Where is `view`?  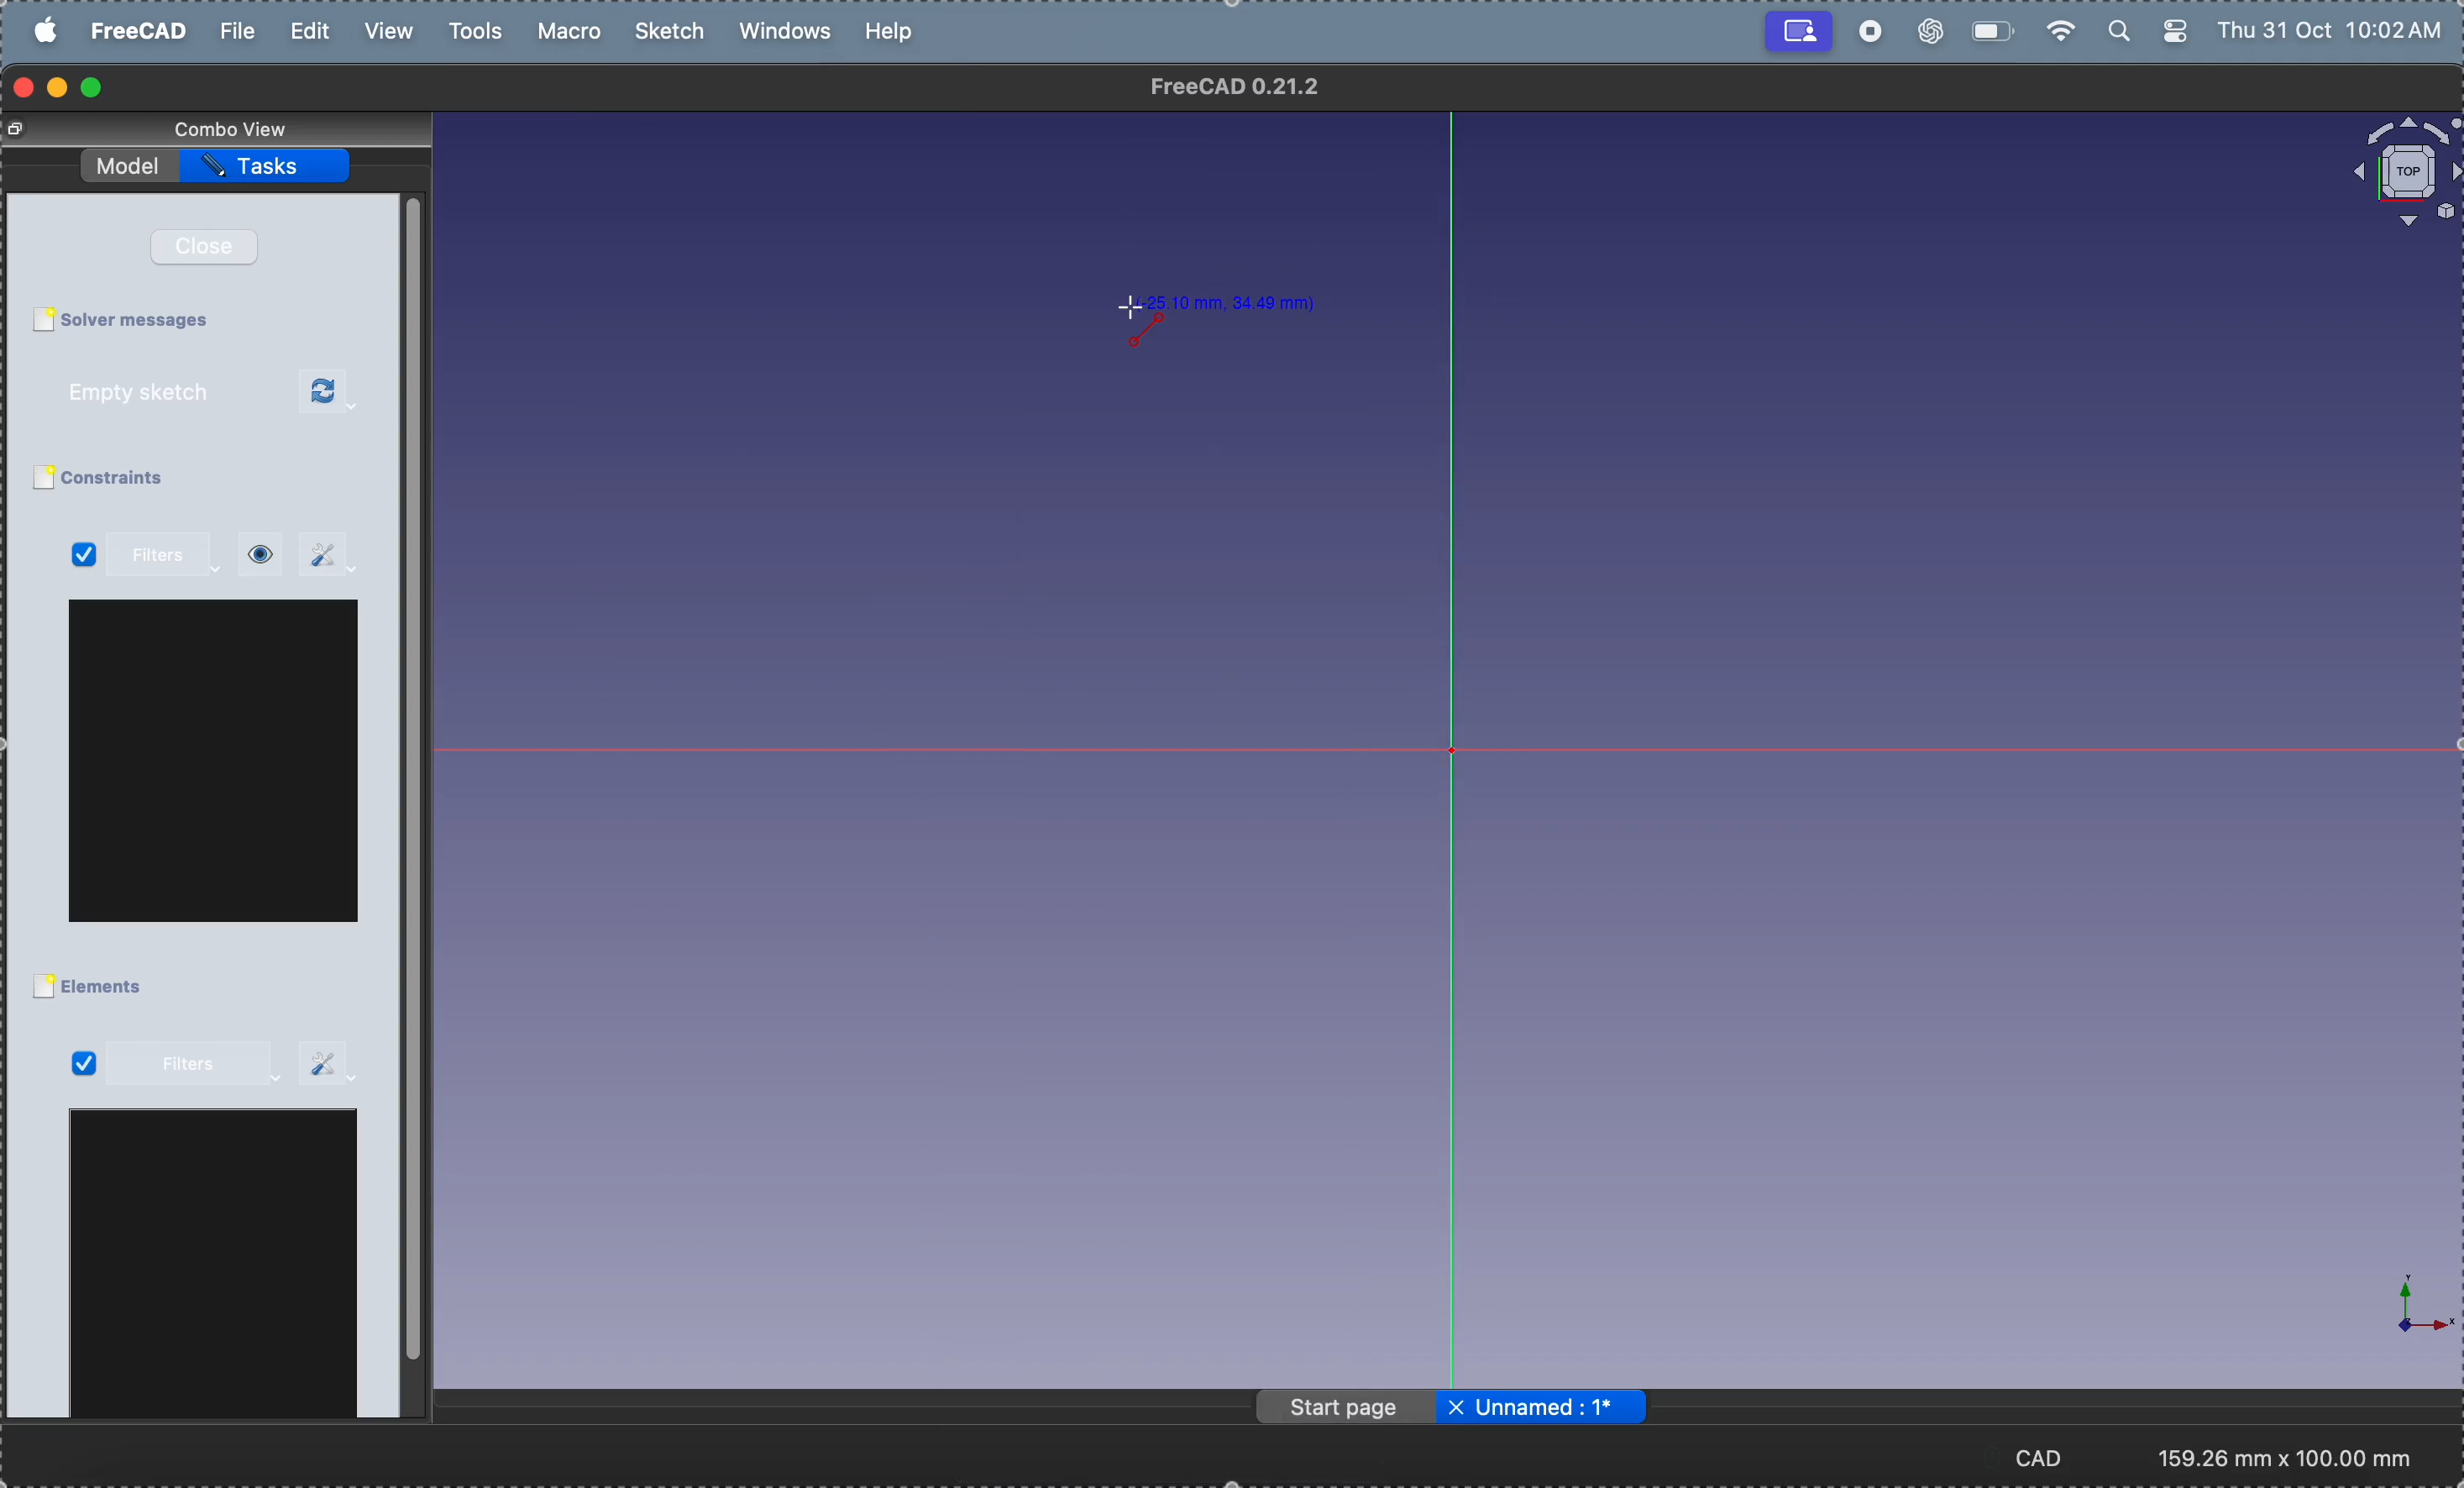
view is located at coordinates (386, 31).